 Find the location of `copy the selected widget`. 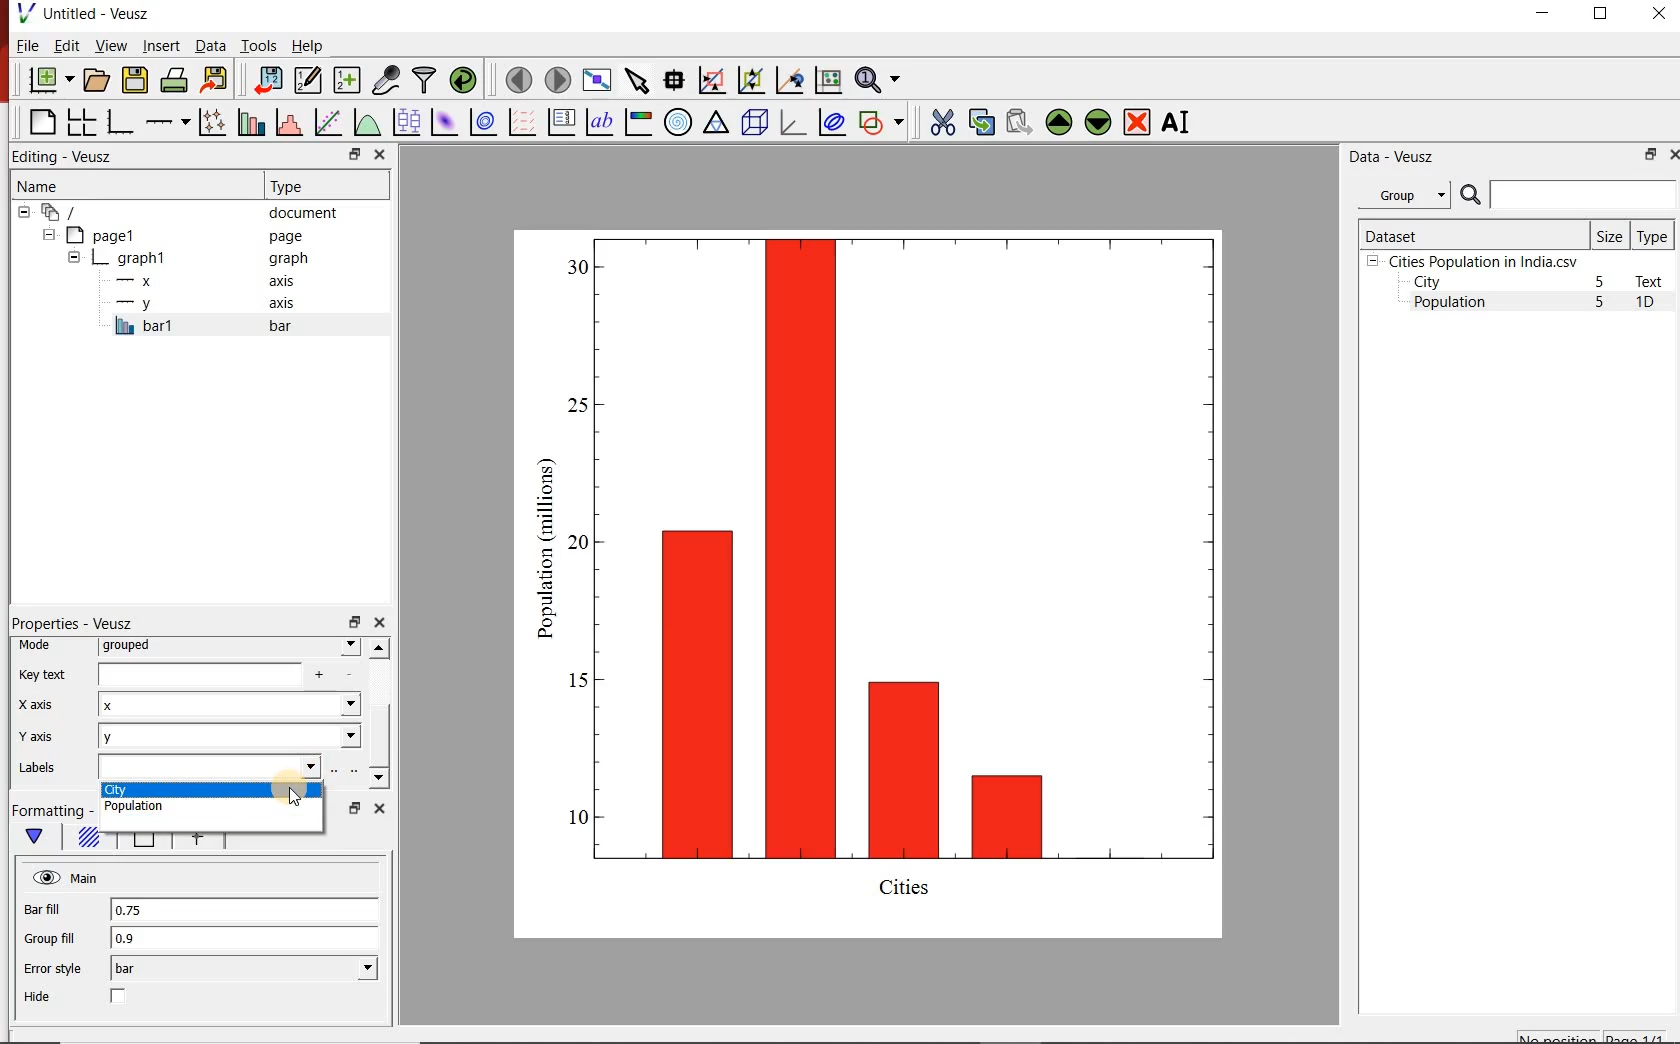

copy the selected widget is located at coordinates (980, 120).